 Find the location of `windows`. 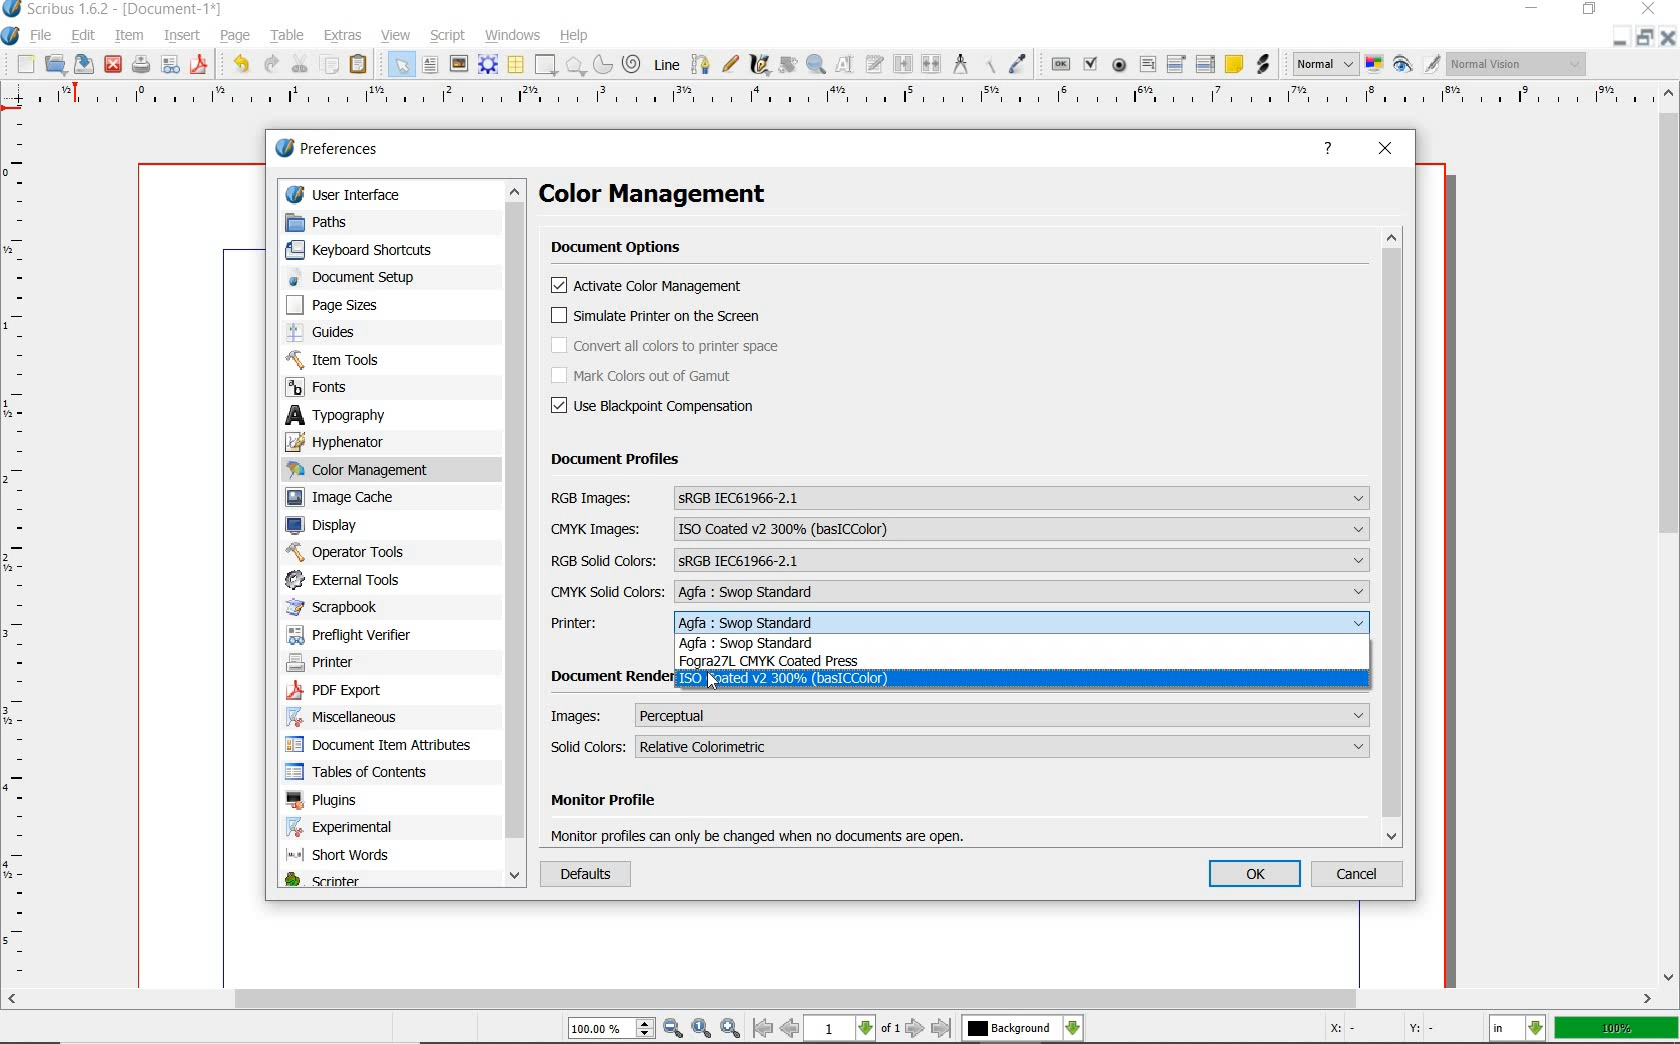

windows is located at coordinates (513, 34).